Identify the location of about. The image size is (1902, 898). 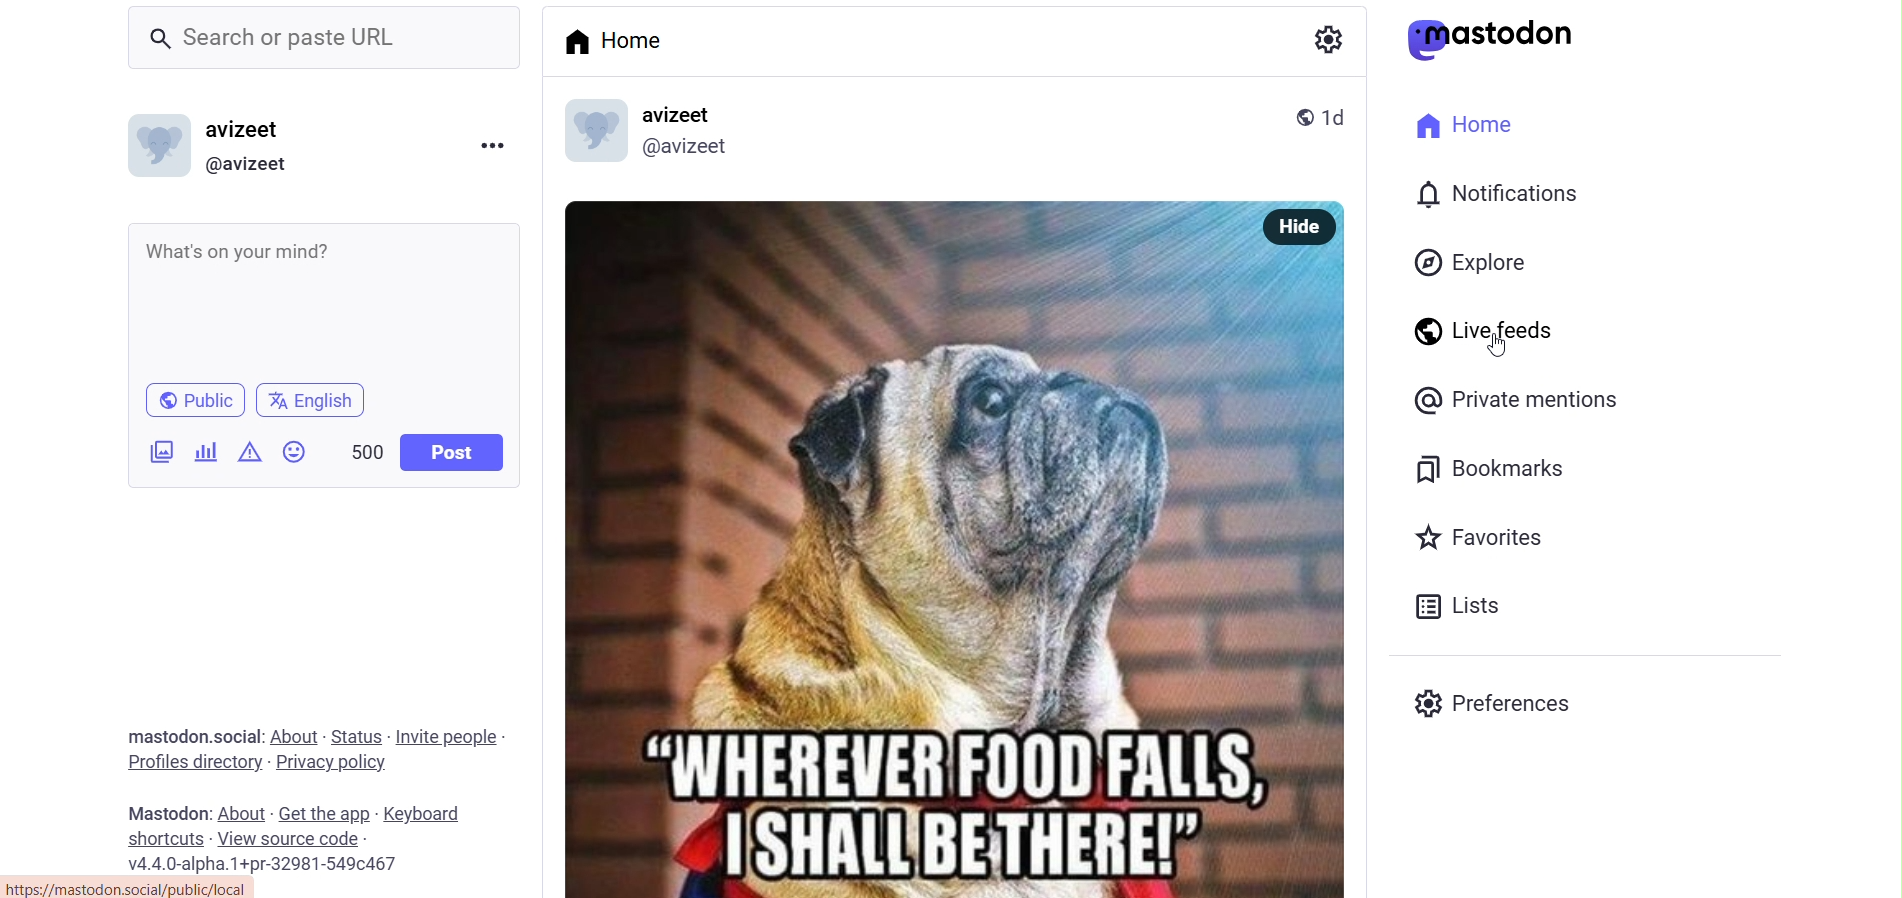
(292, 735).